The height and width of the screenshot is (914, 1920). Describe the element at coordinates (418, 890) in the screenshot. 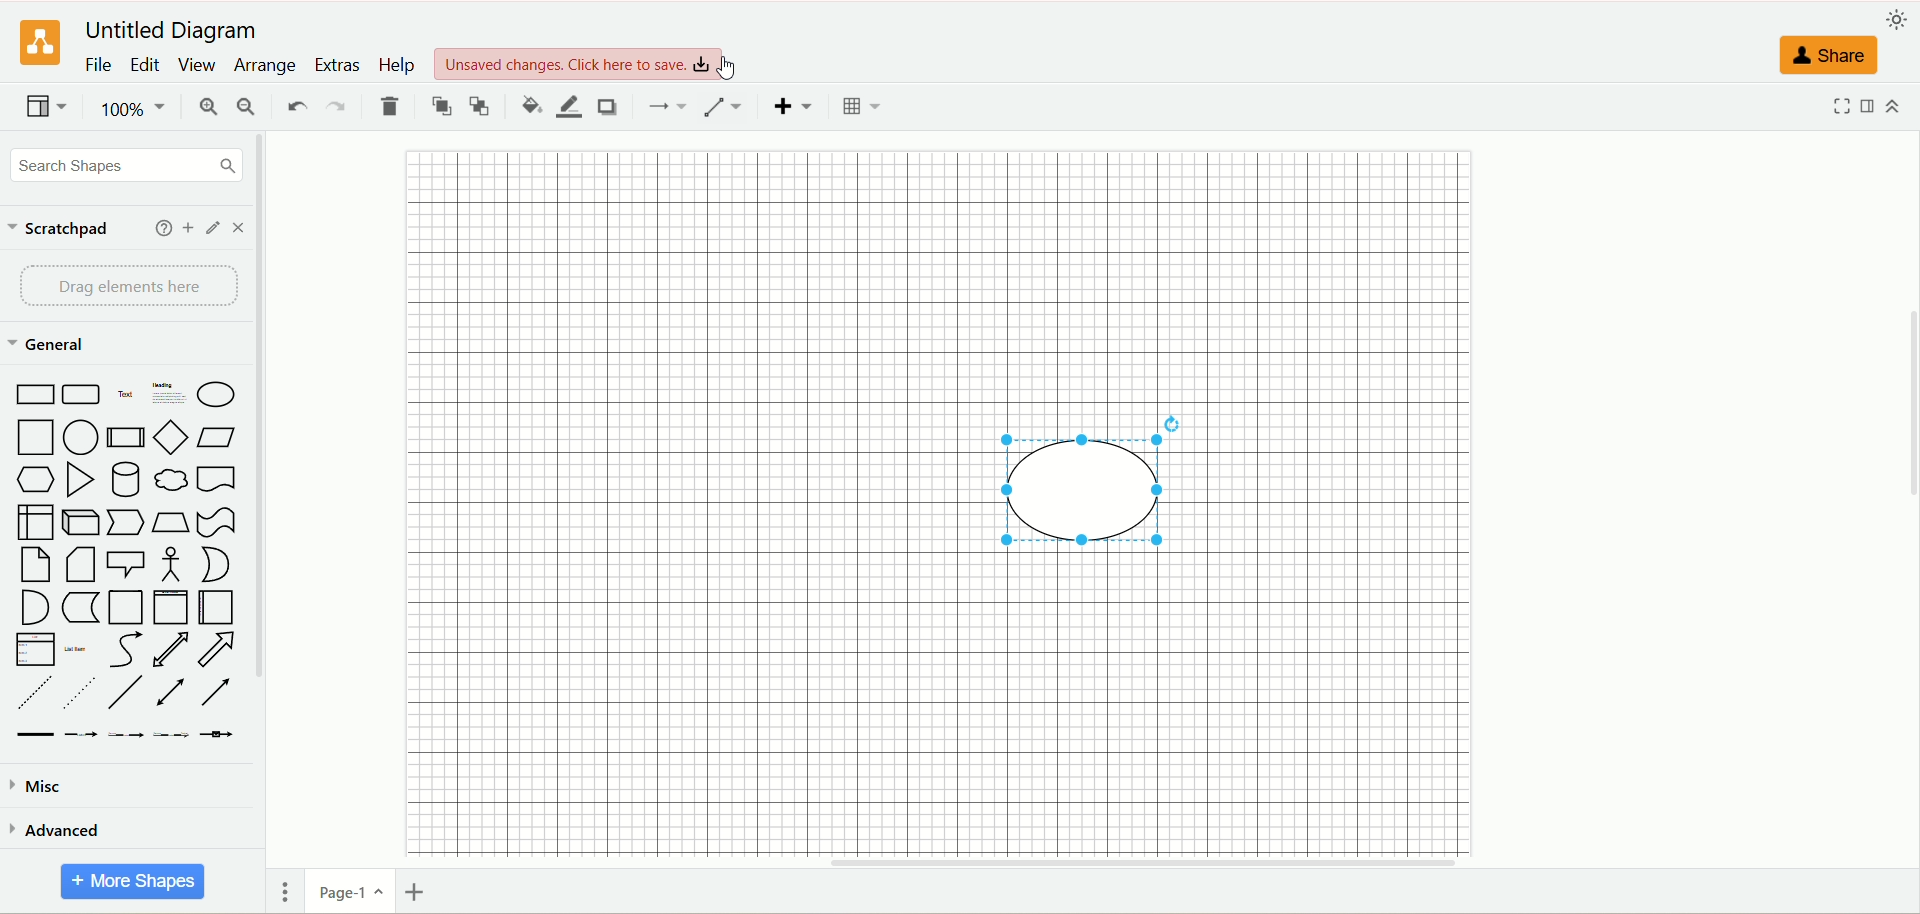

I see `insert page` at that location.